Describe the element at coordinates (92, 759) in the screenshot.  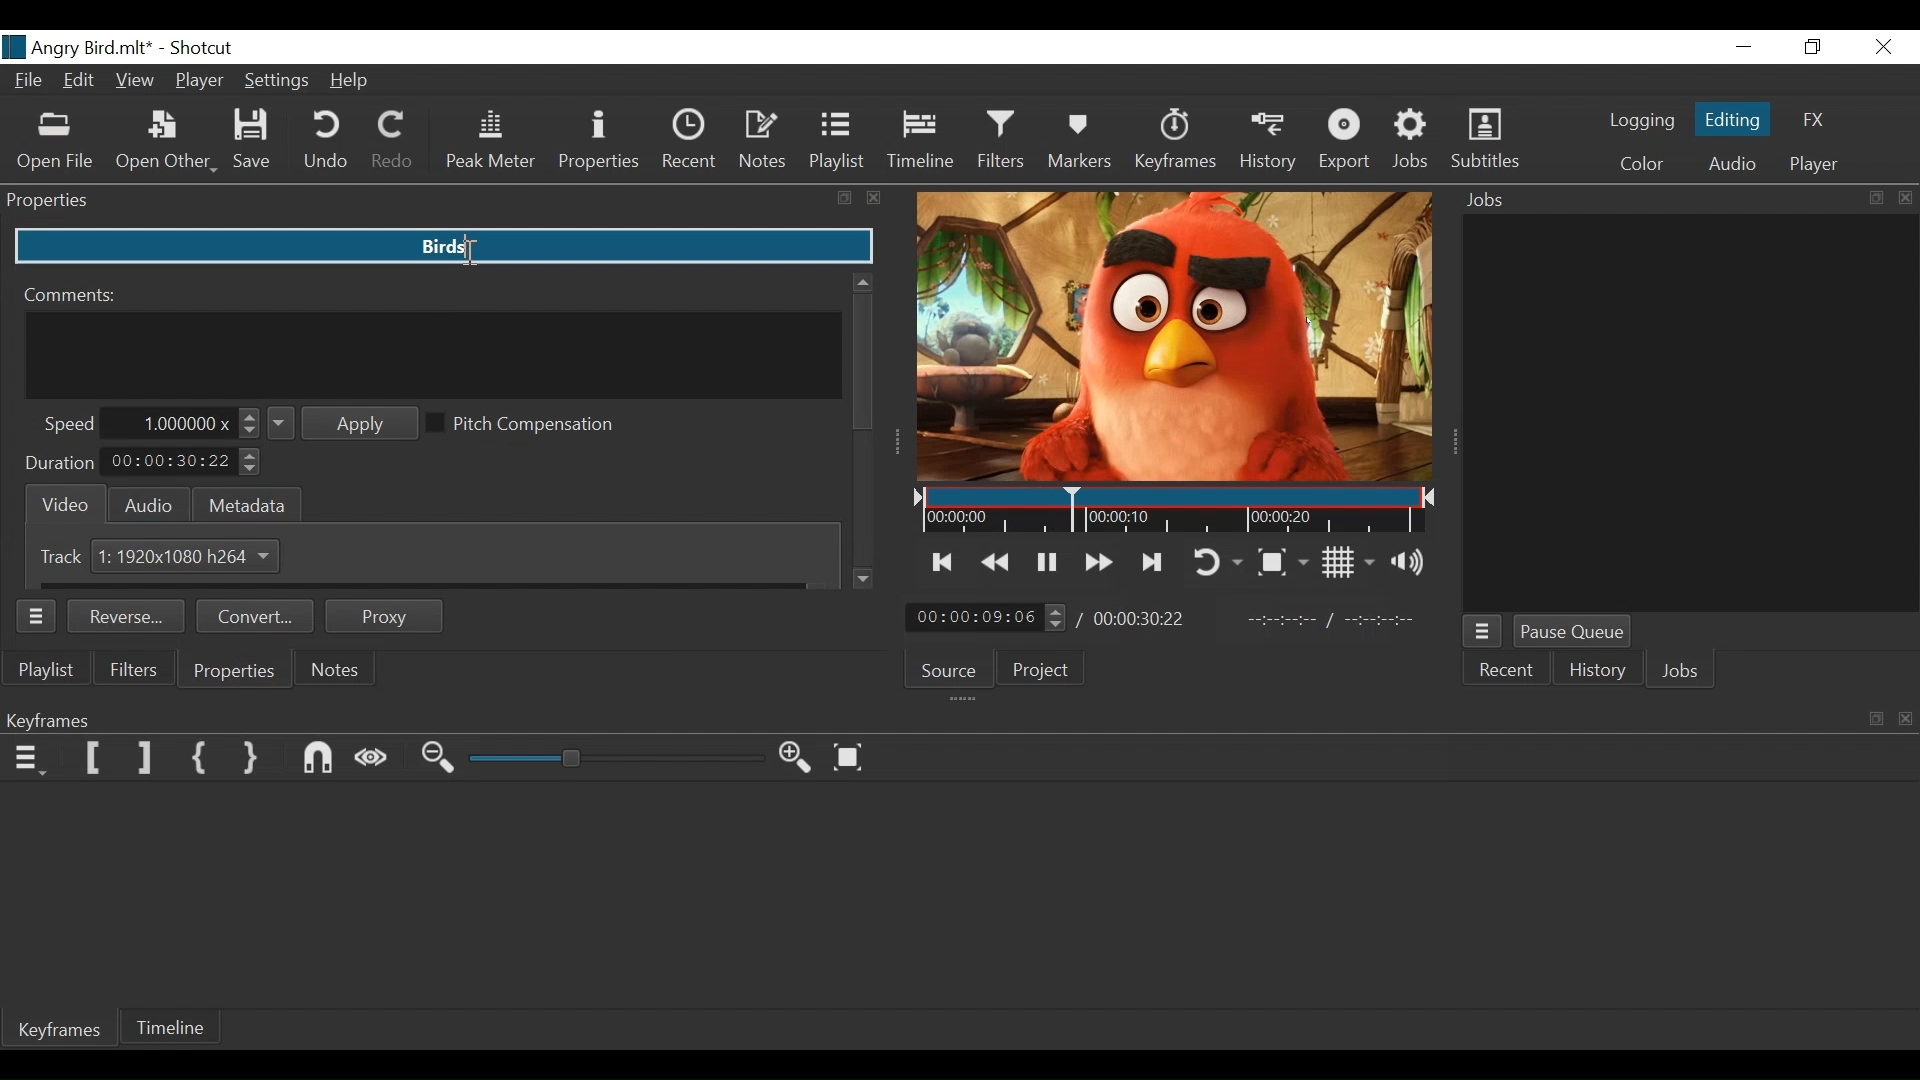
I see `Set Filter First` at that location.